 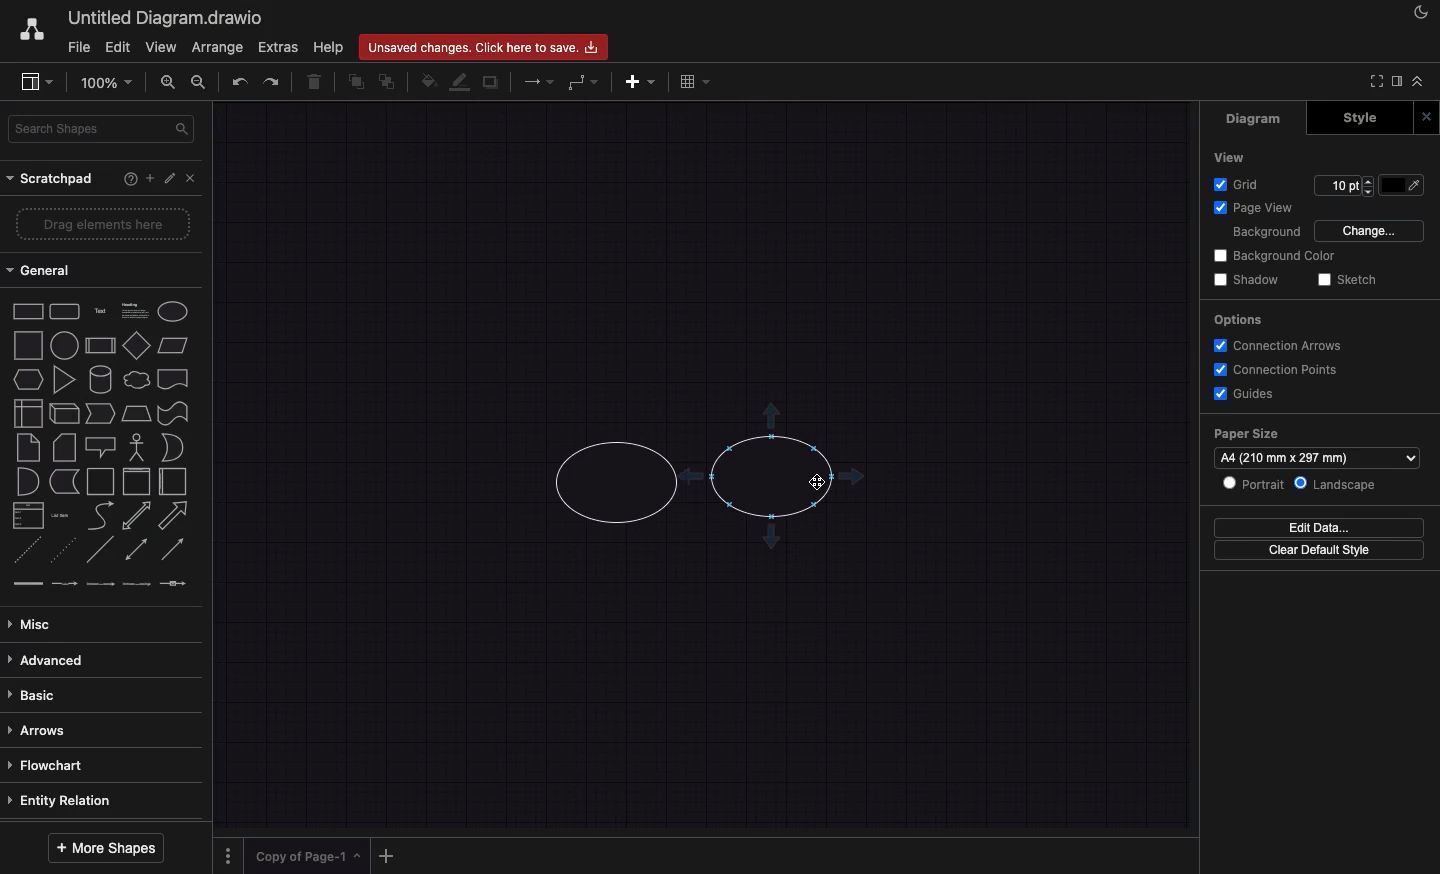 I want to click on note, so click(x=30, y=447).